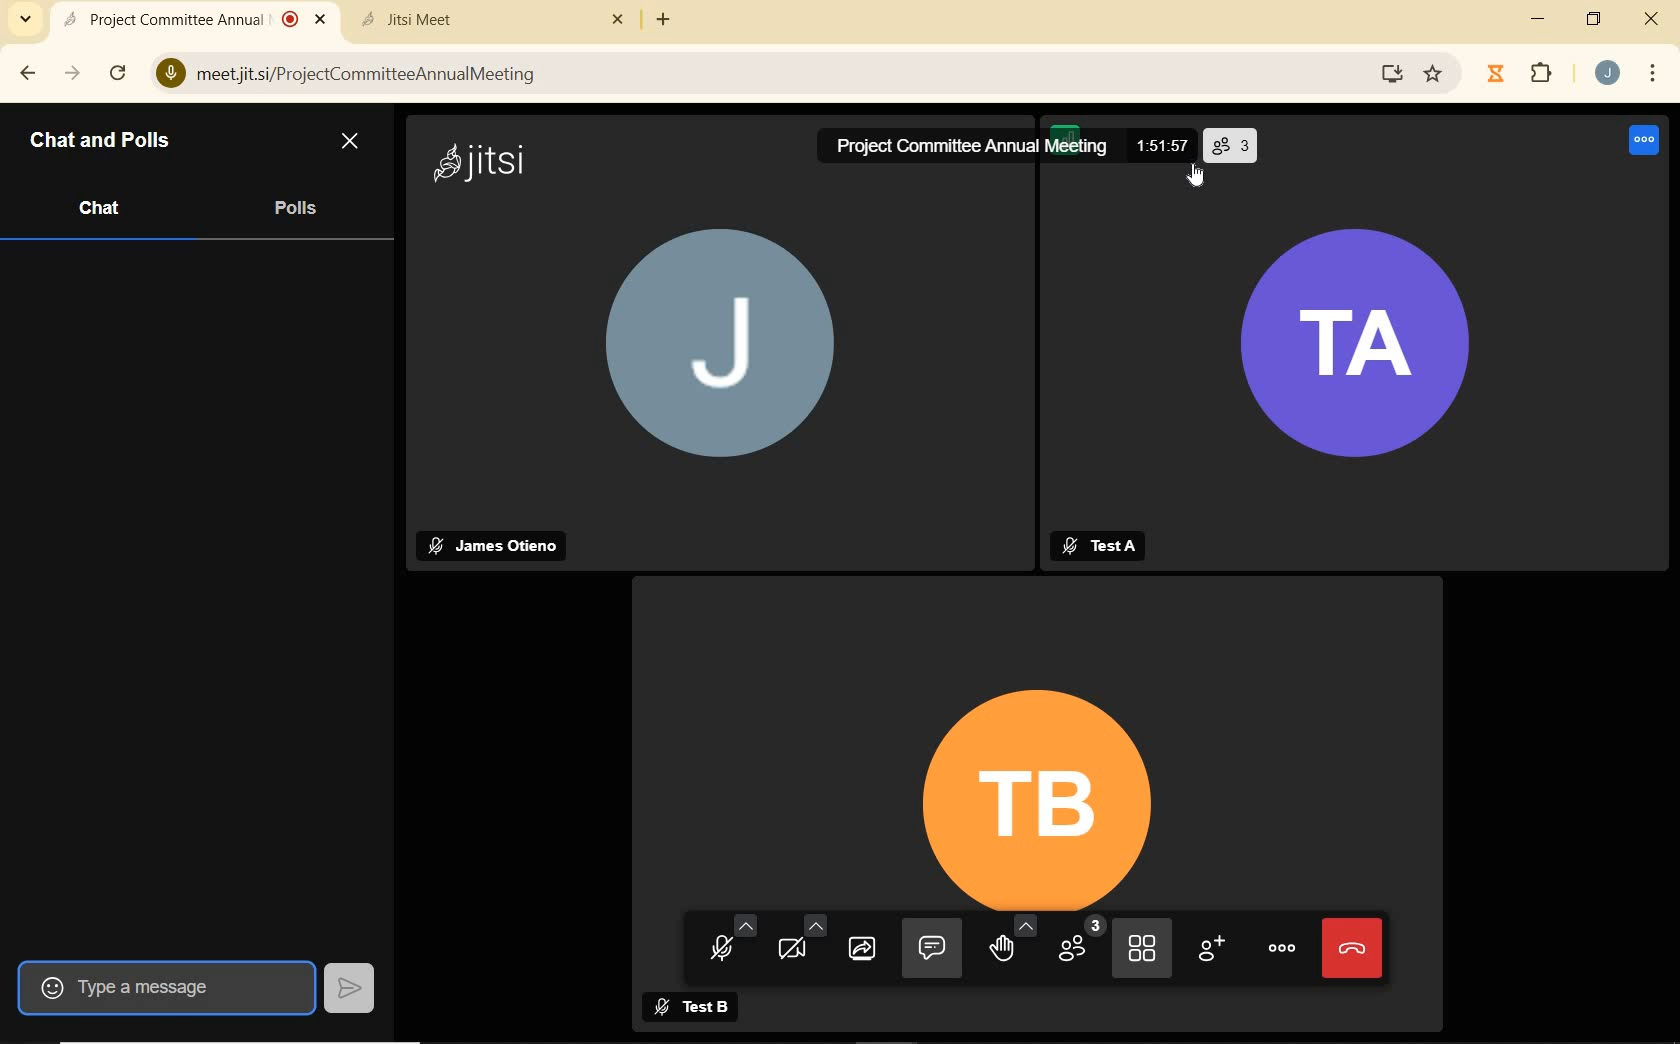  Describe the element at coordinates (1538, 19) in the screenshot. I see `minimize` at that location.